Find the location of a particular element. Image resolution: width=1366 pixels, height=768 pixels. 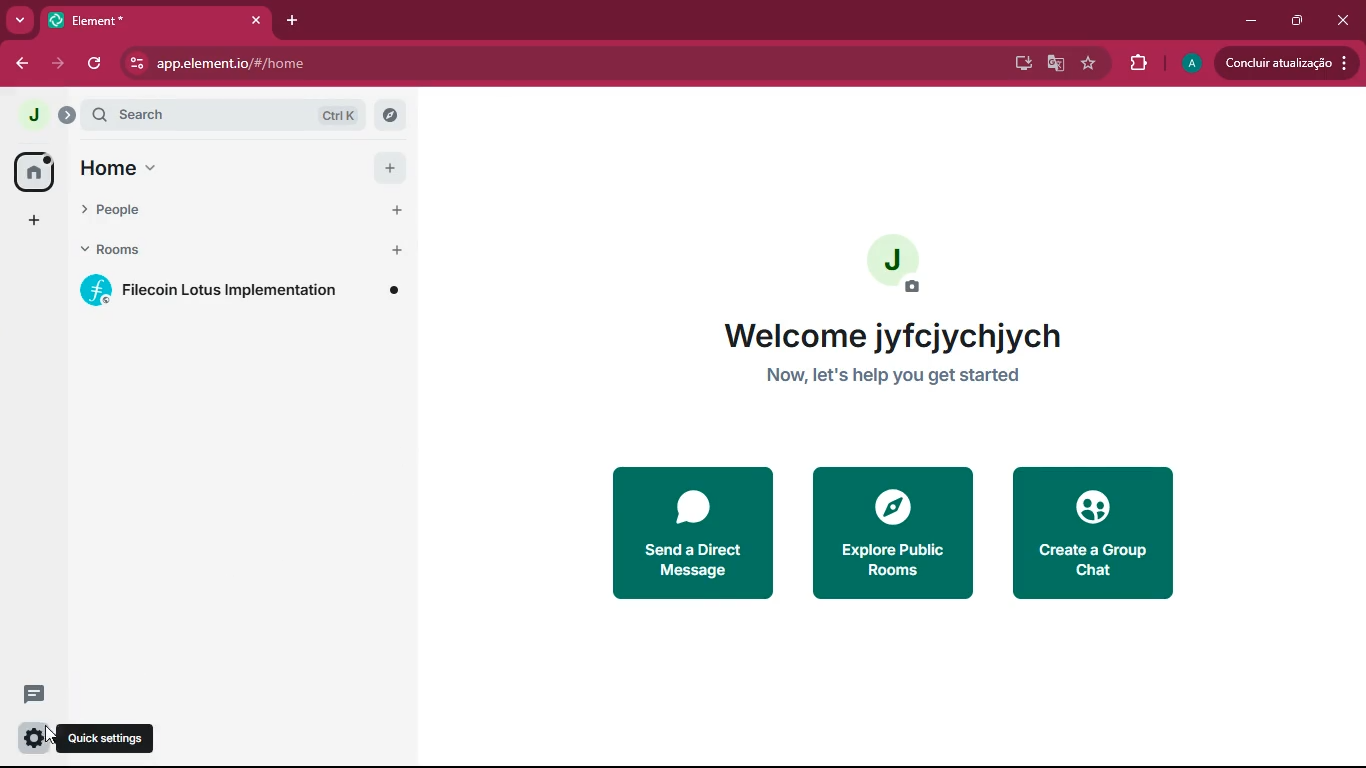

profile picture is located at coordinates (899, 264).